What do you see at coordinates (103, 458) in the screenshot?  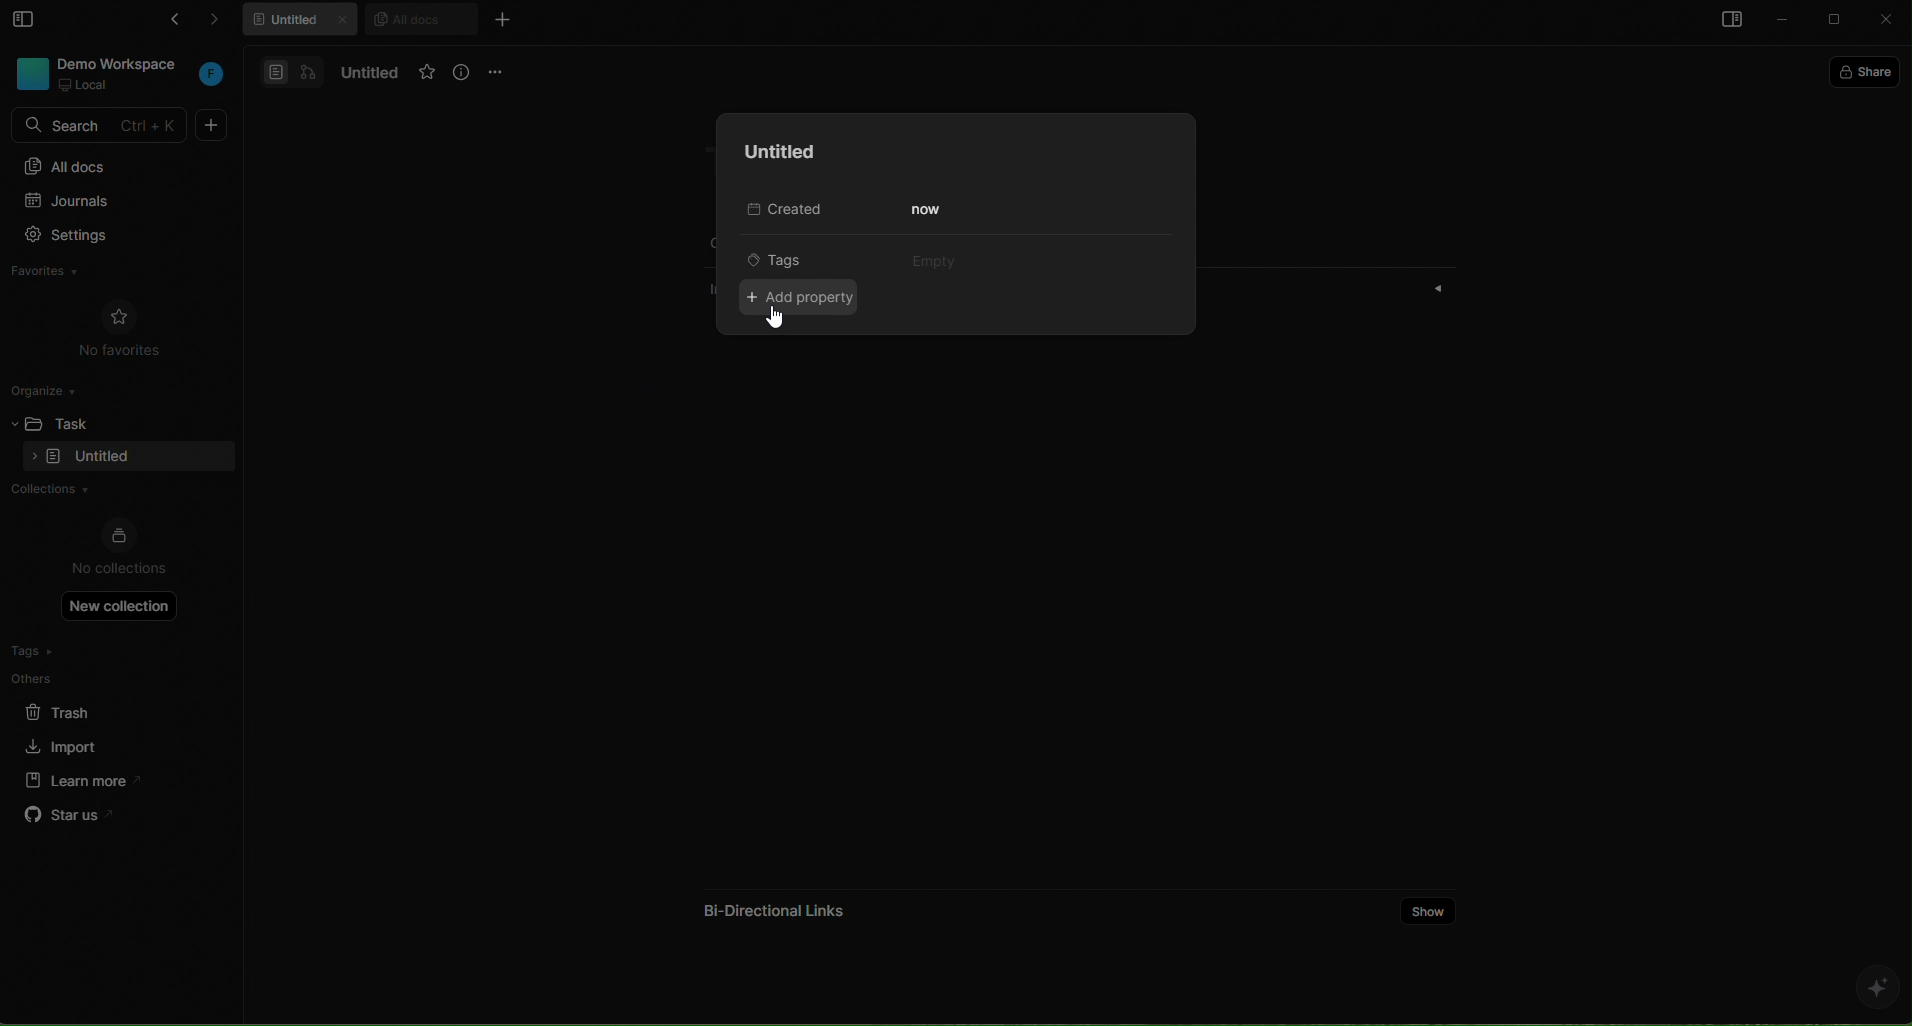 I see `empty folder` at bounding box center [103, 458].